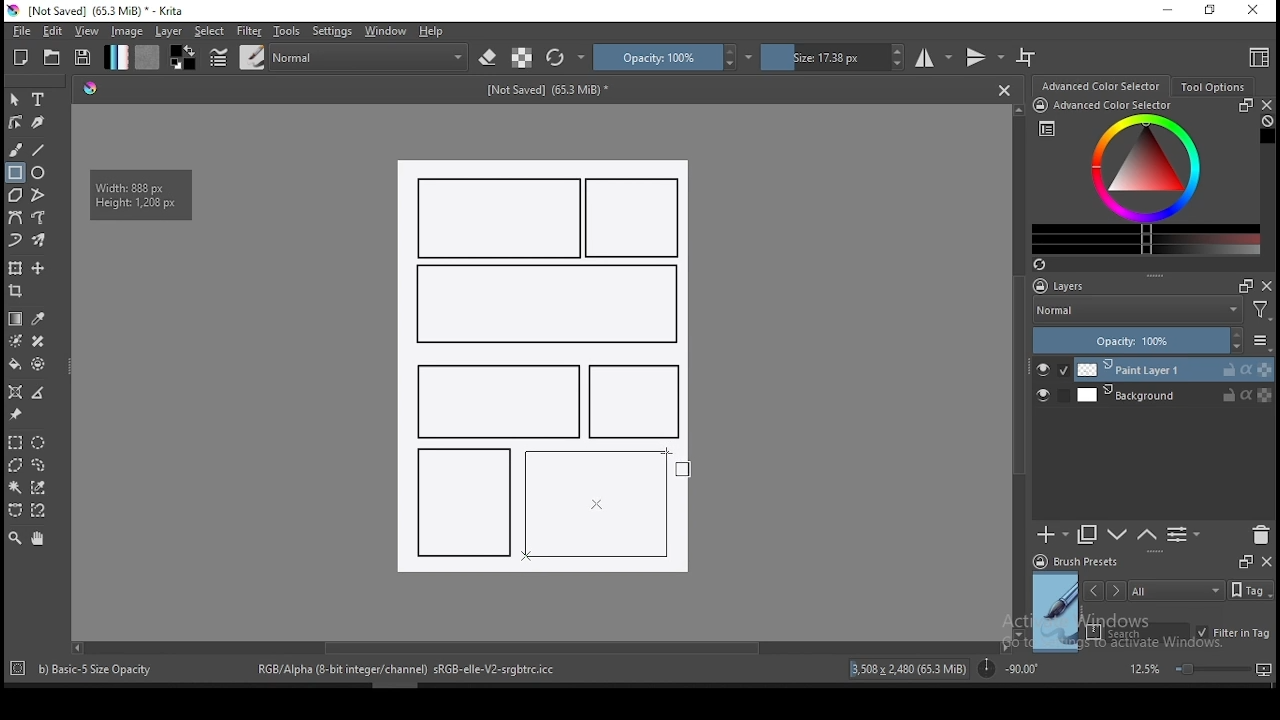 Image resolution: width=1280 pixels, height=720 pixels. I want to click on zoom tool, so click(15, 537).